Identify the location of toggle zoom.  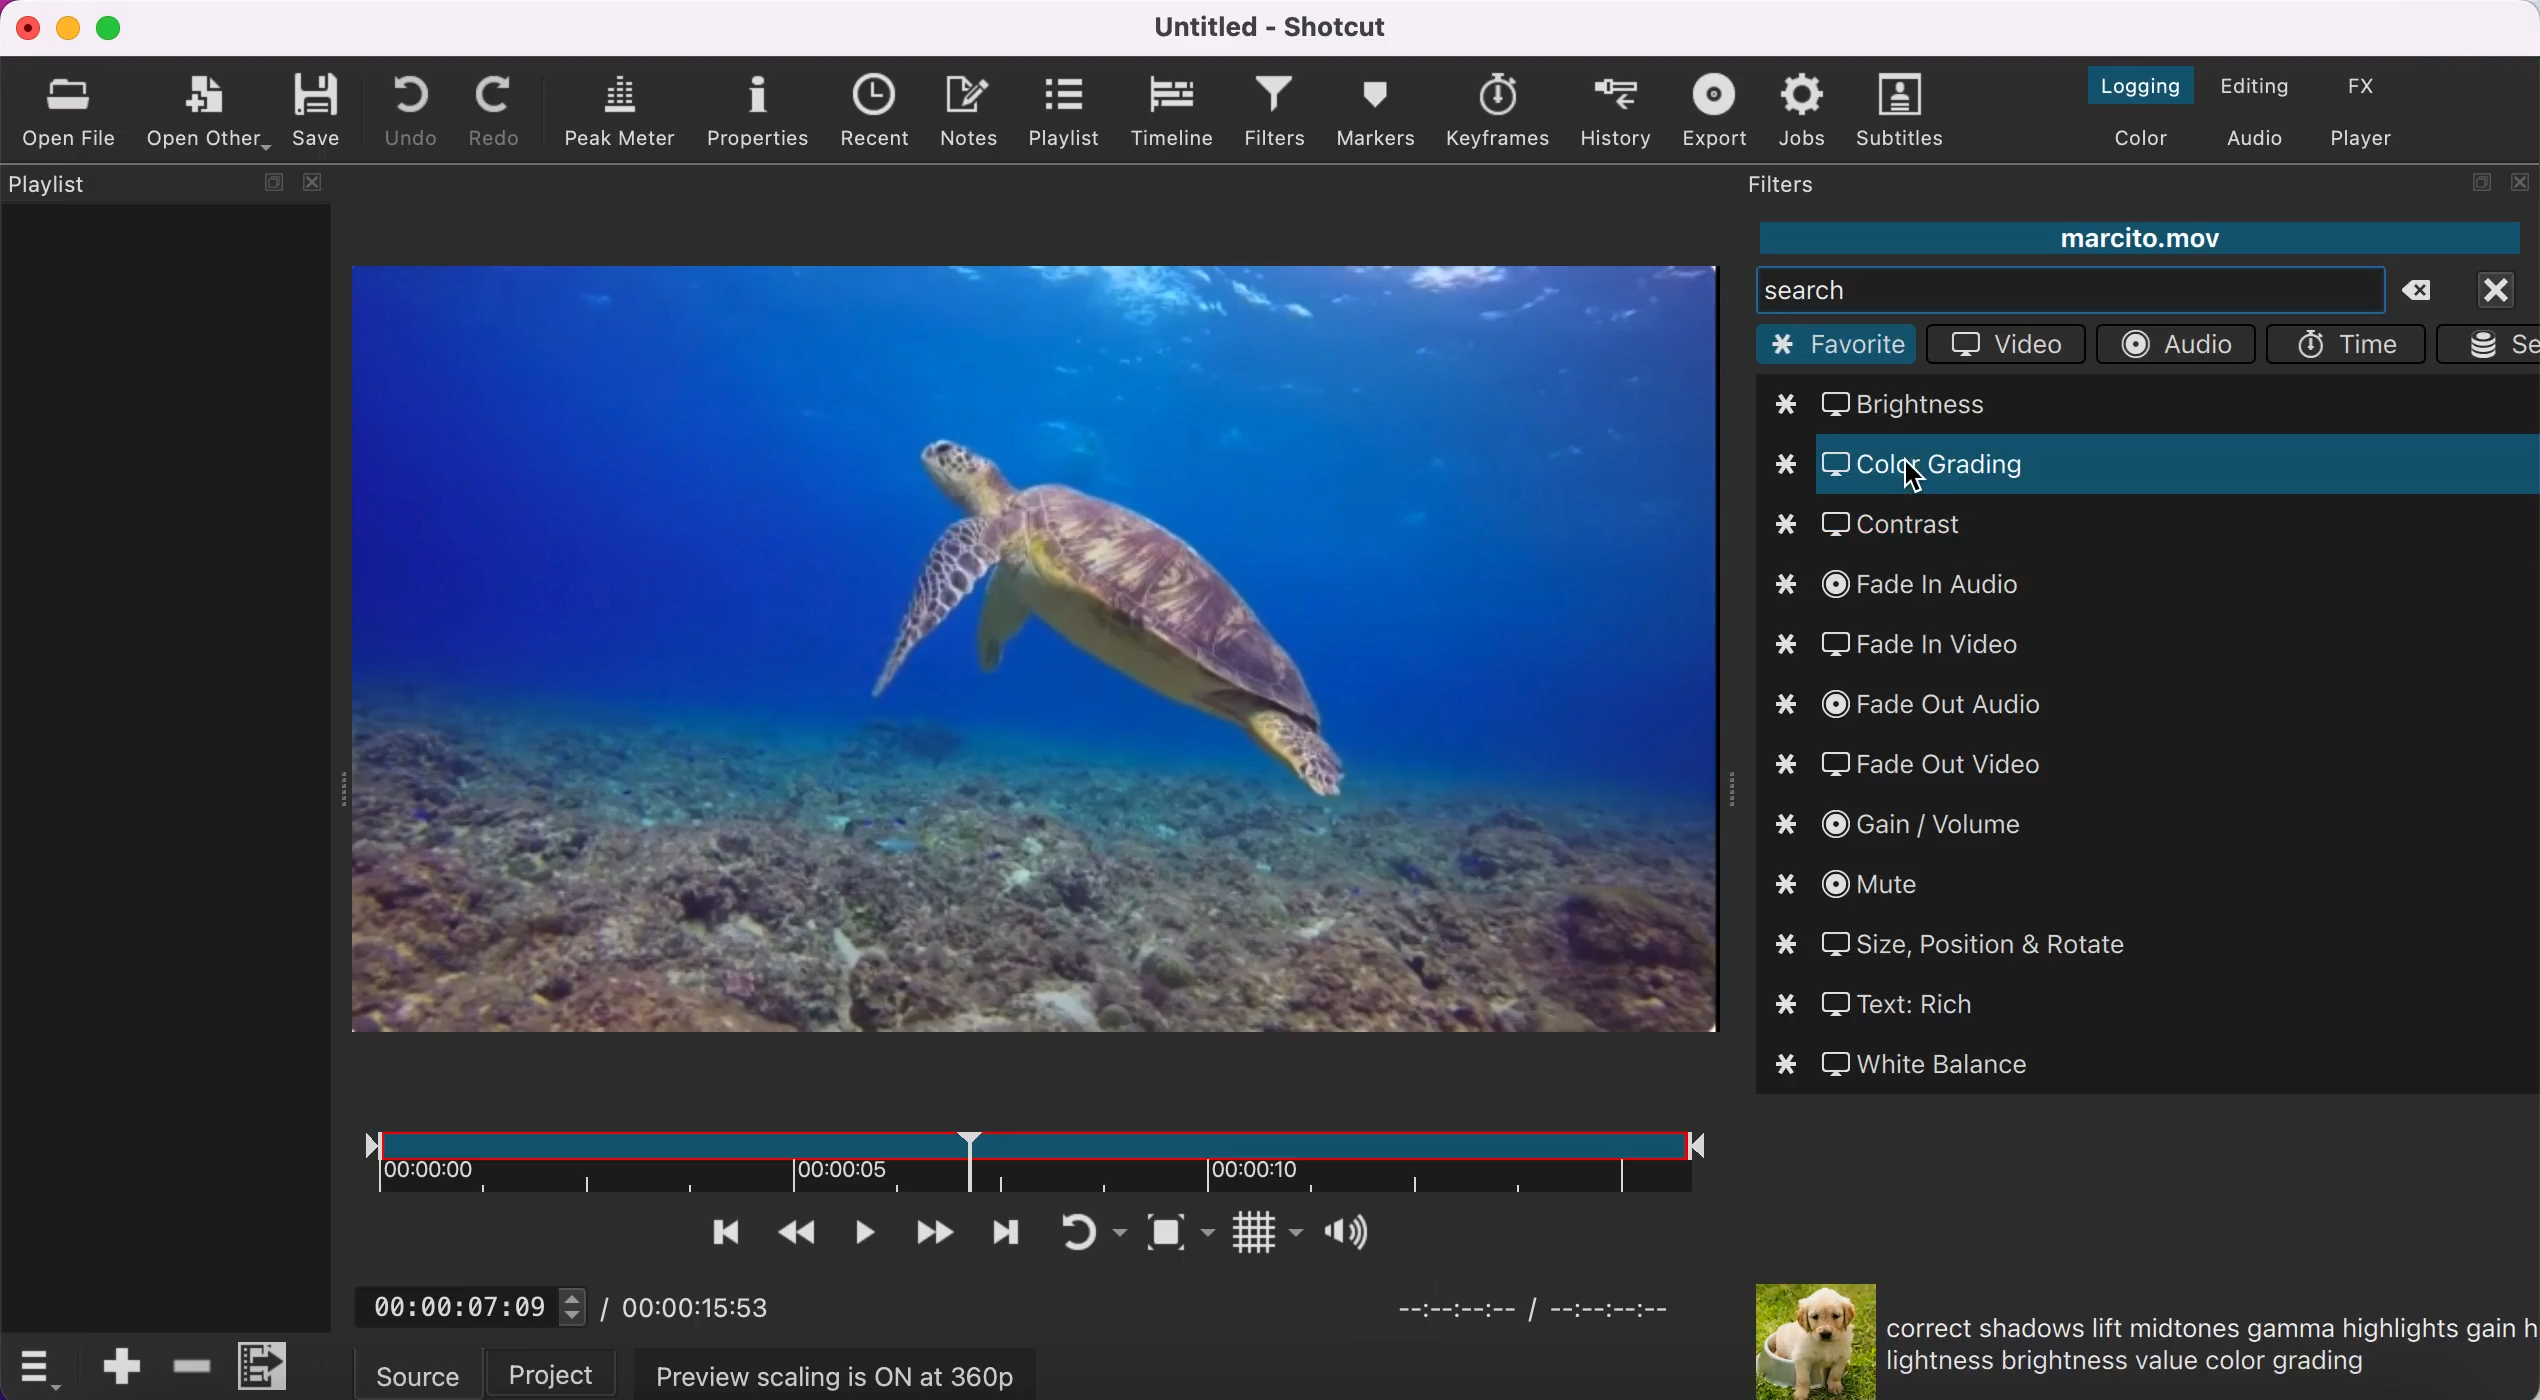
(1143, 1232).